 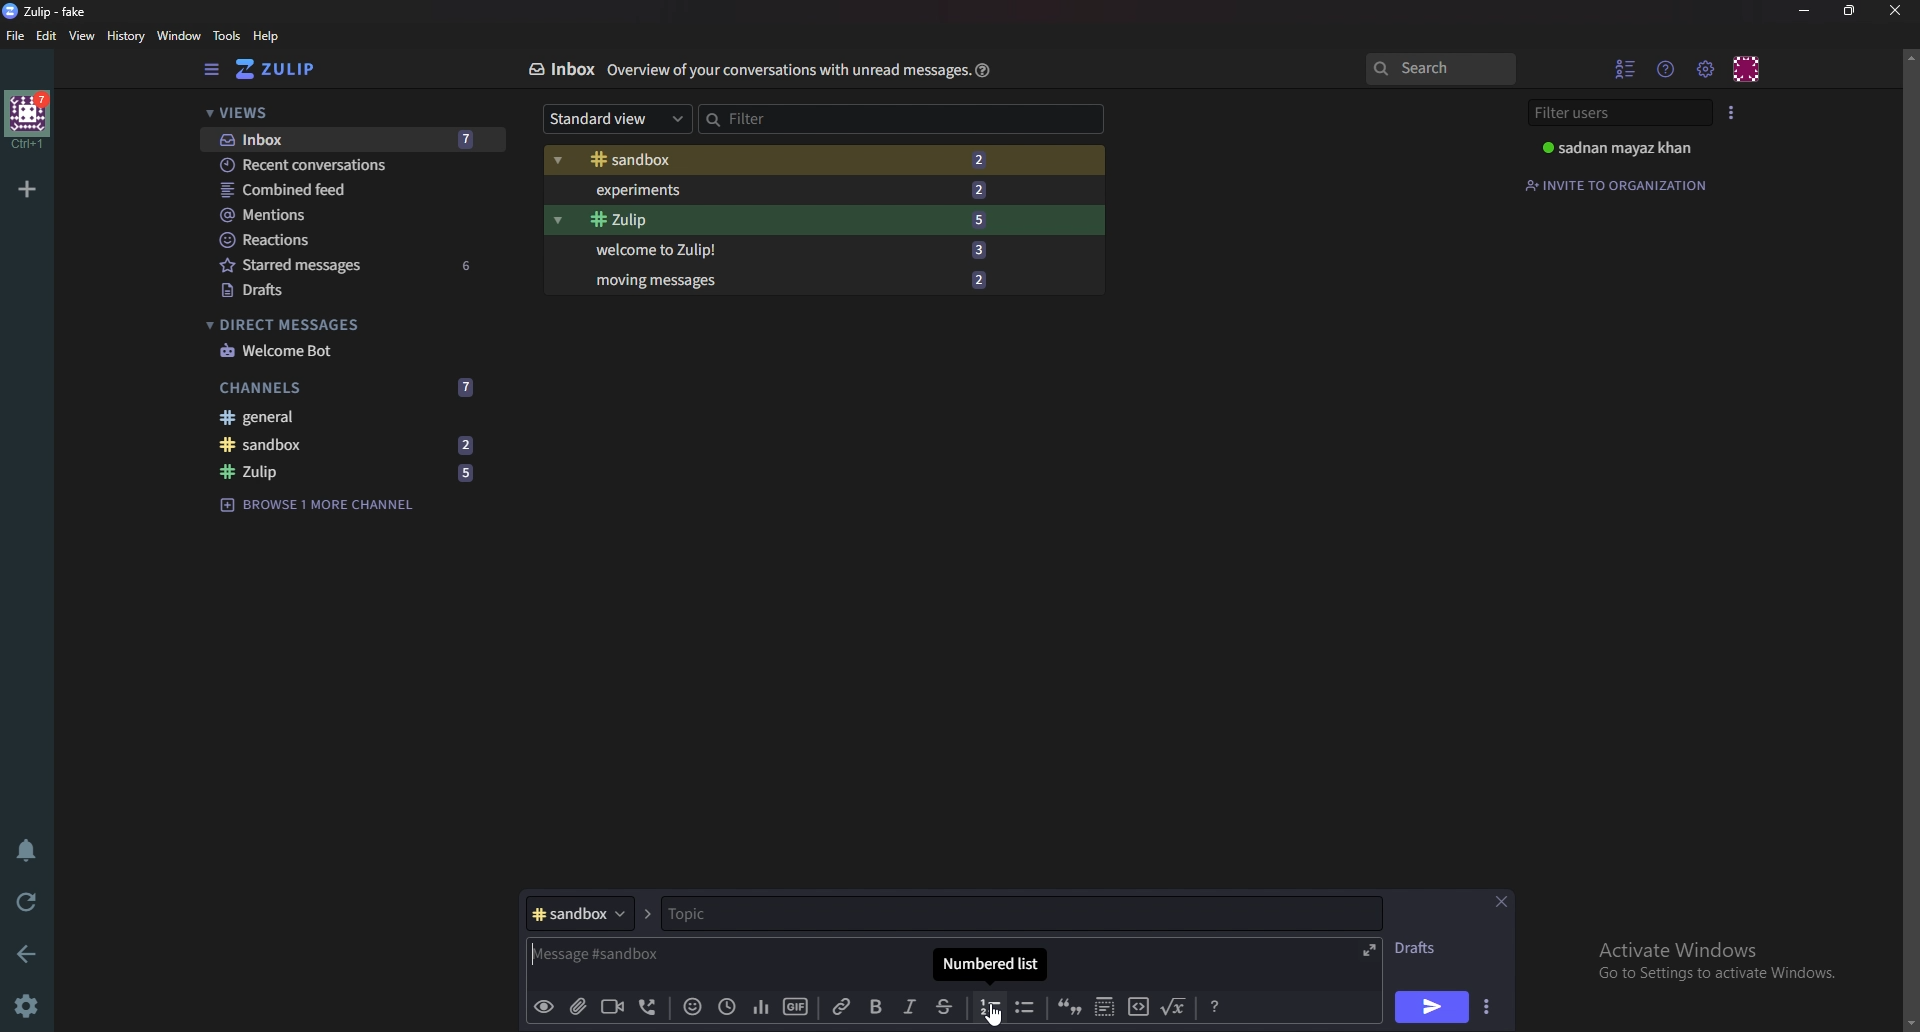 What do you see at coordinates (1707, 68) in the screenshot?
I see `main menu` at bounding box center [1707, 68].